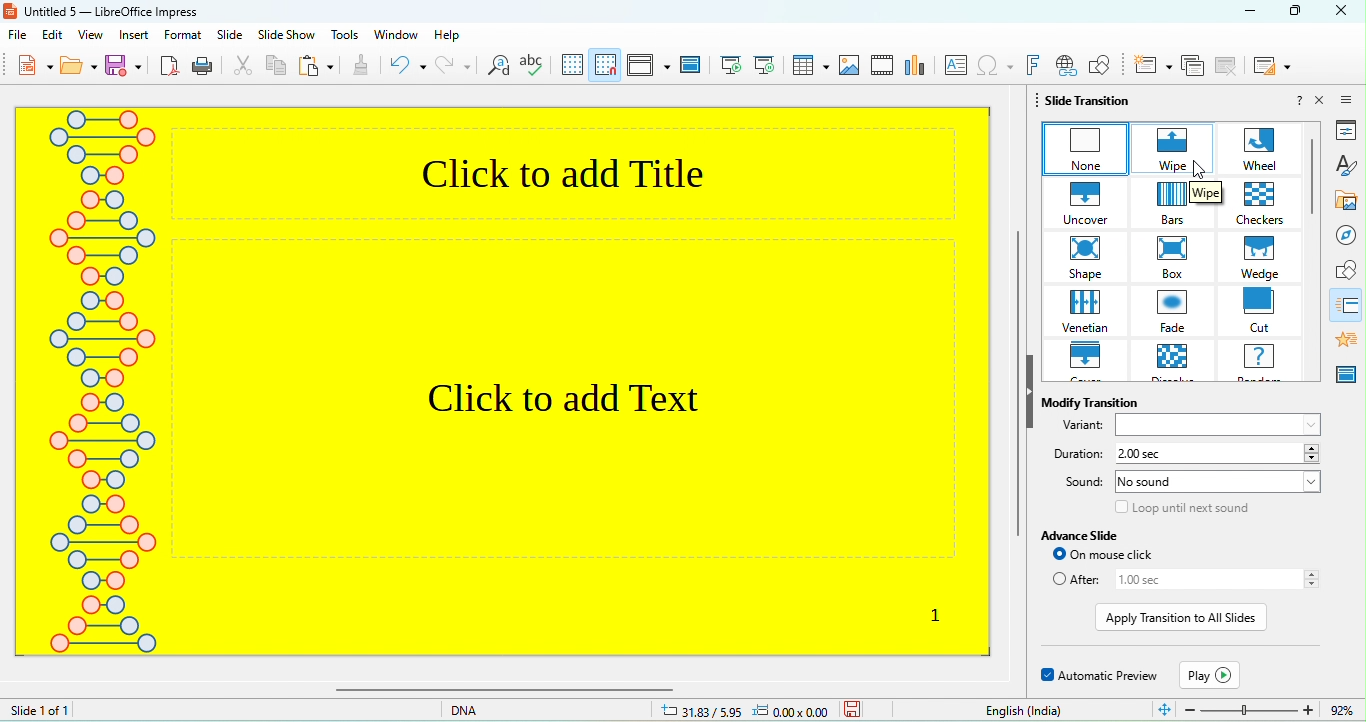 This screenshot has height=722, width=1366. Describe the element at coordinates (1211, 673) in the screenshot. I see `play` at that location.